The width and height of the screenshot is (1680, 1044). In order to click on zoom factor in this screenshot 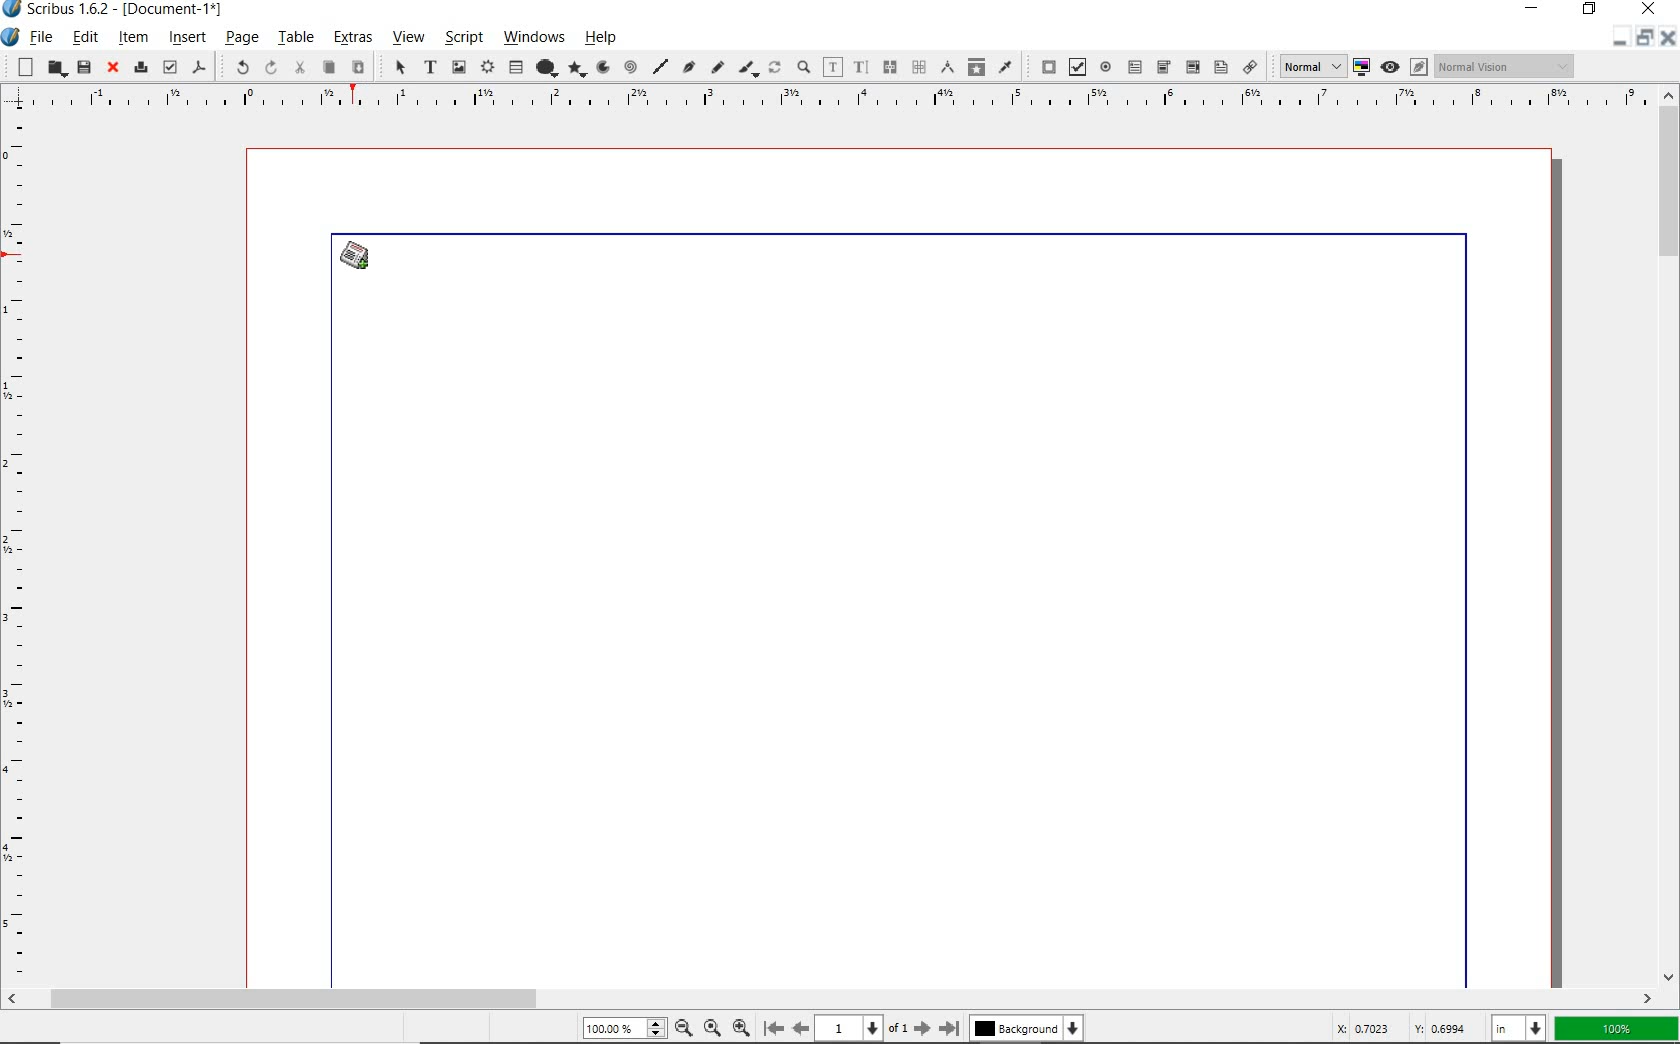, I will do `click(1617, 1031)`.